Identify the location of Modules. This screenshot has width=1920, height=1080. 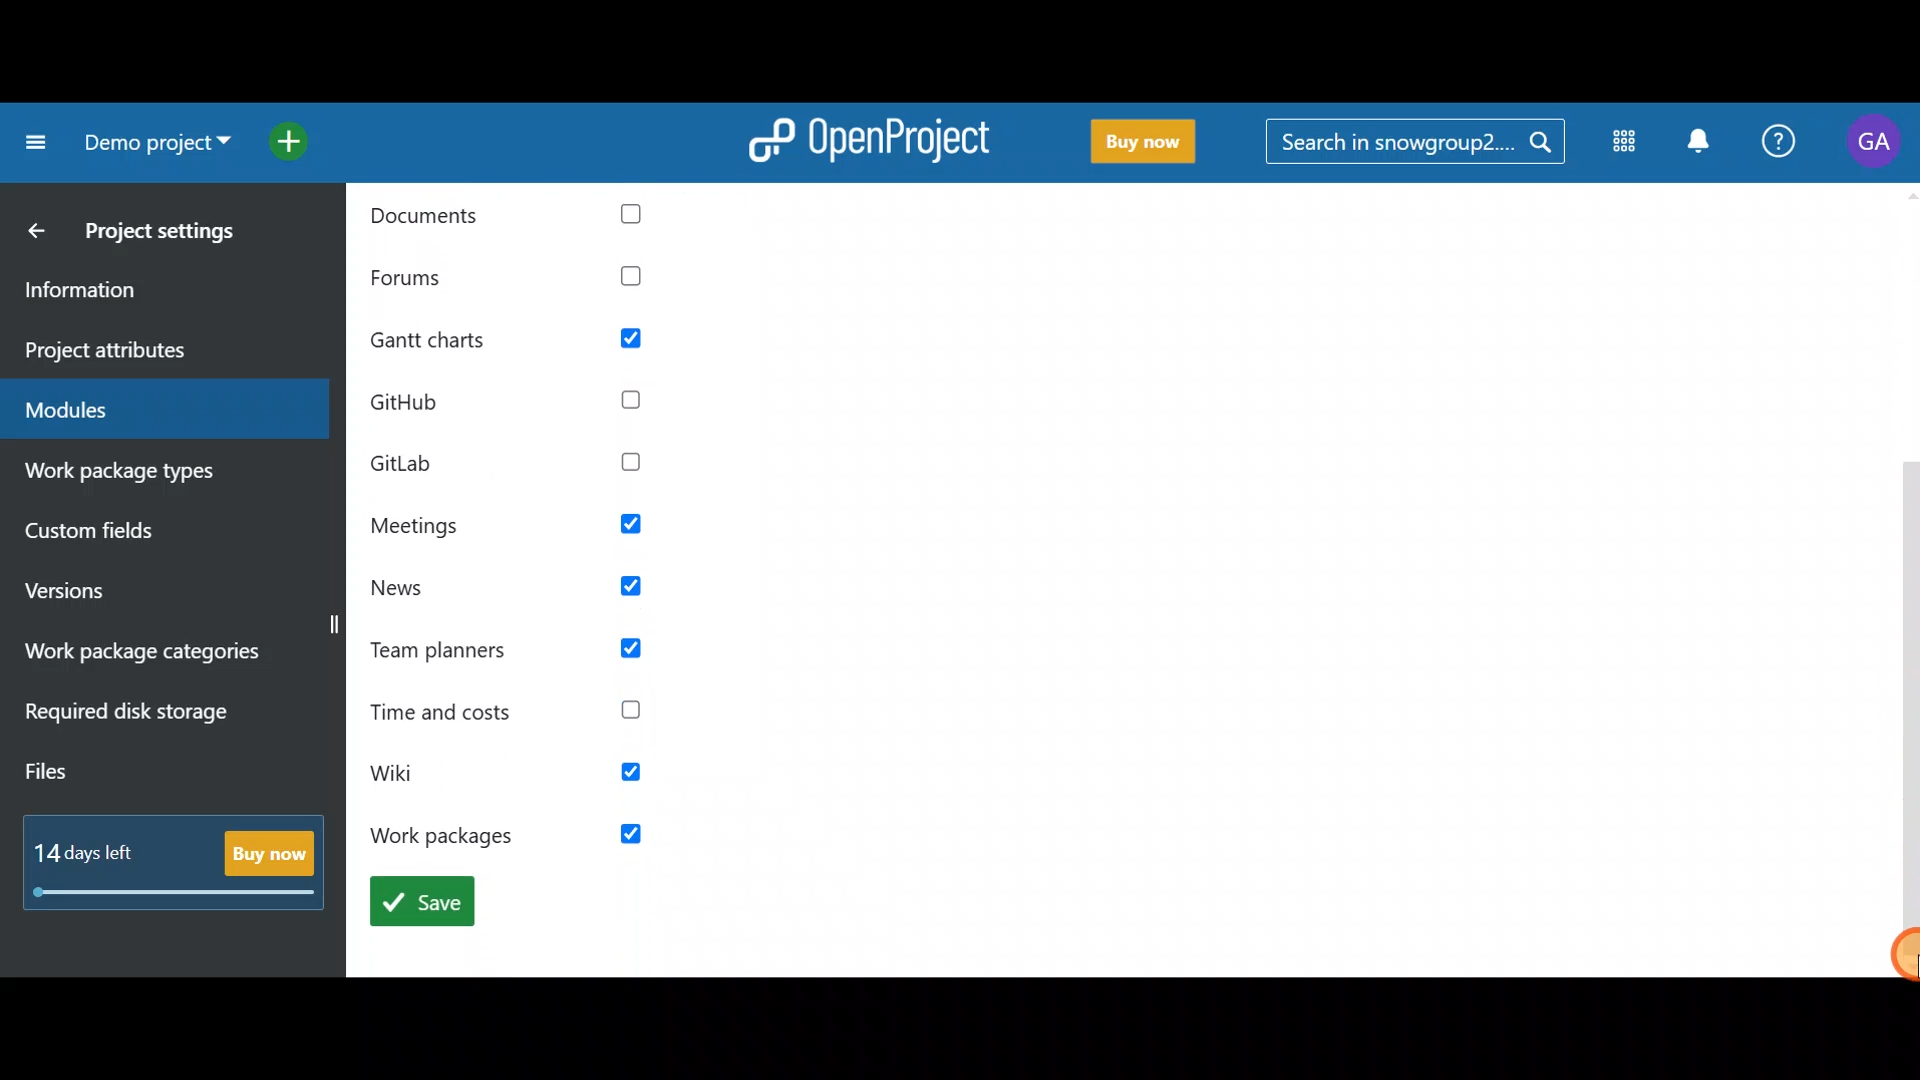
(1627, 142).